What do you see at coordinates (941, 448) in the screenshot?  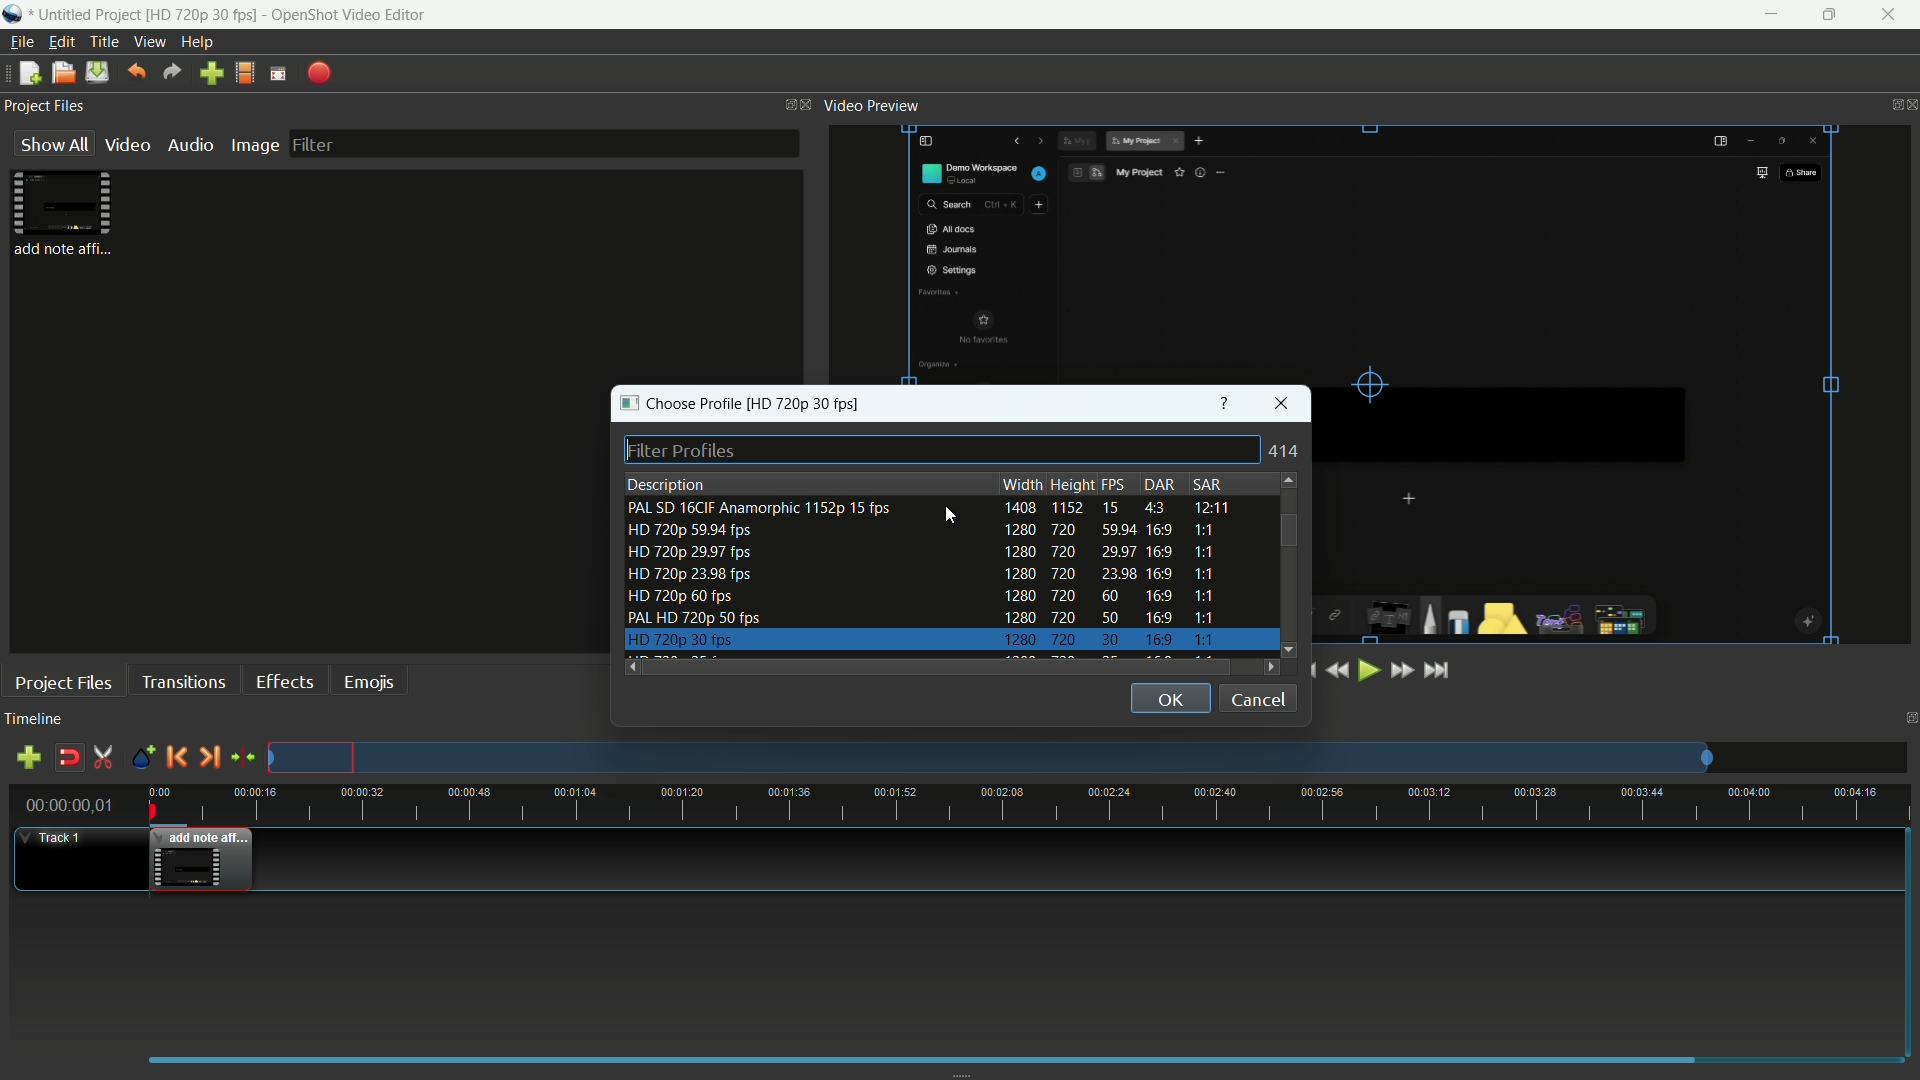 I see `filter profile` at bounding box center [941, 448].